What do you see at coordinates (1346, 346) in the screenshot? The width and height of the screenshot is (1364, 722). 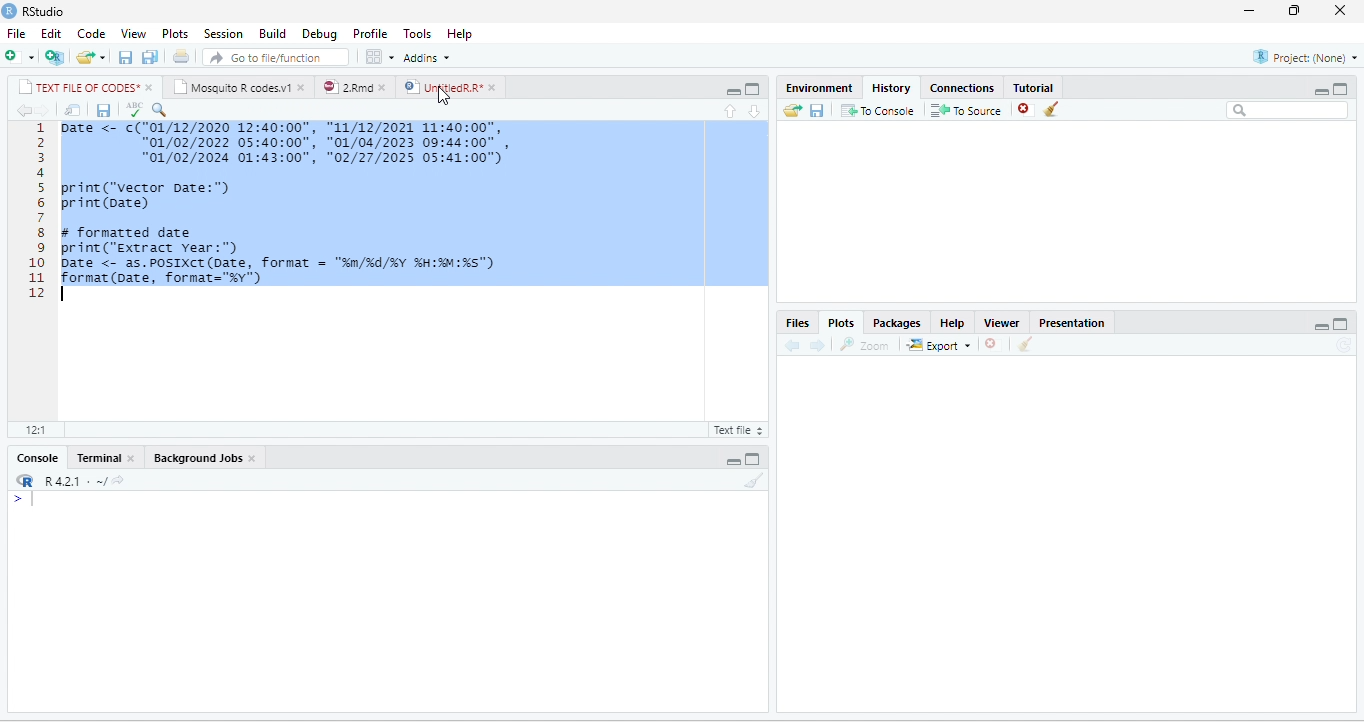 I see `refresh` at bounding box center [1346, 346].